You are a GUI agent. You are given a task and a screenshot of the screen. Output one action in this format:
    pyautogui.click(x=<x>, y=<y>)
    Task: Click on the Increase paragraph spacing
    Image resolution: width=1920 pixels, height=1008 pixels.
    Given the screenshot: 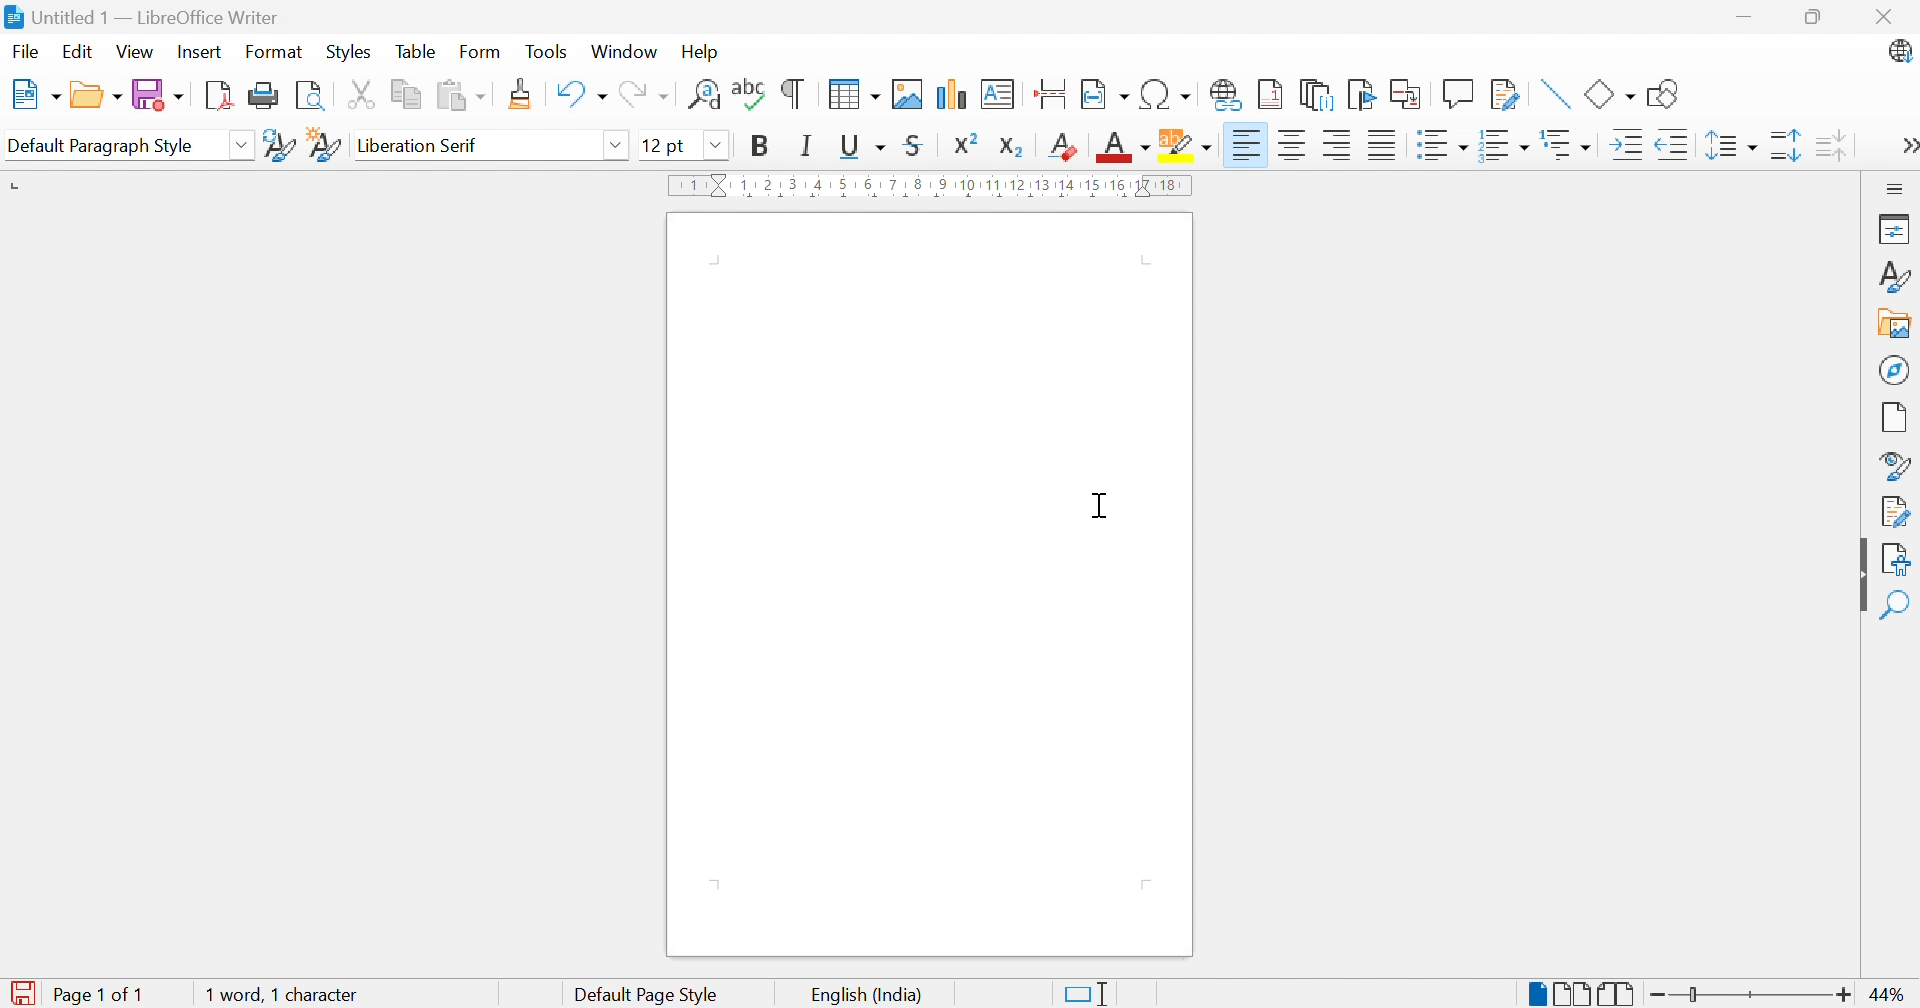 What is the action you would take?
    pyautogui.click(x=1787, y=147)
    